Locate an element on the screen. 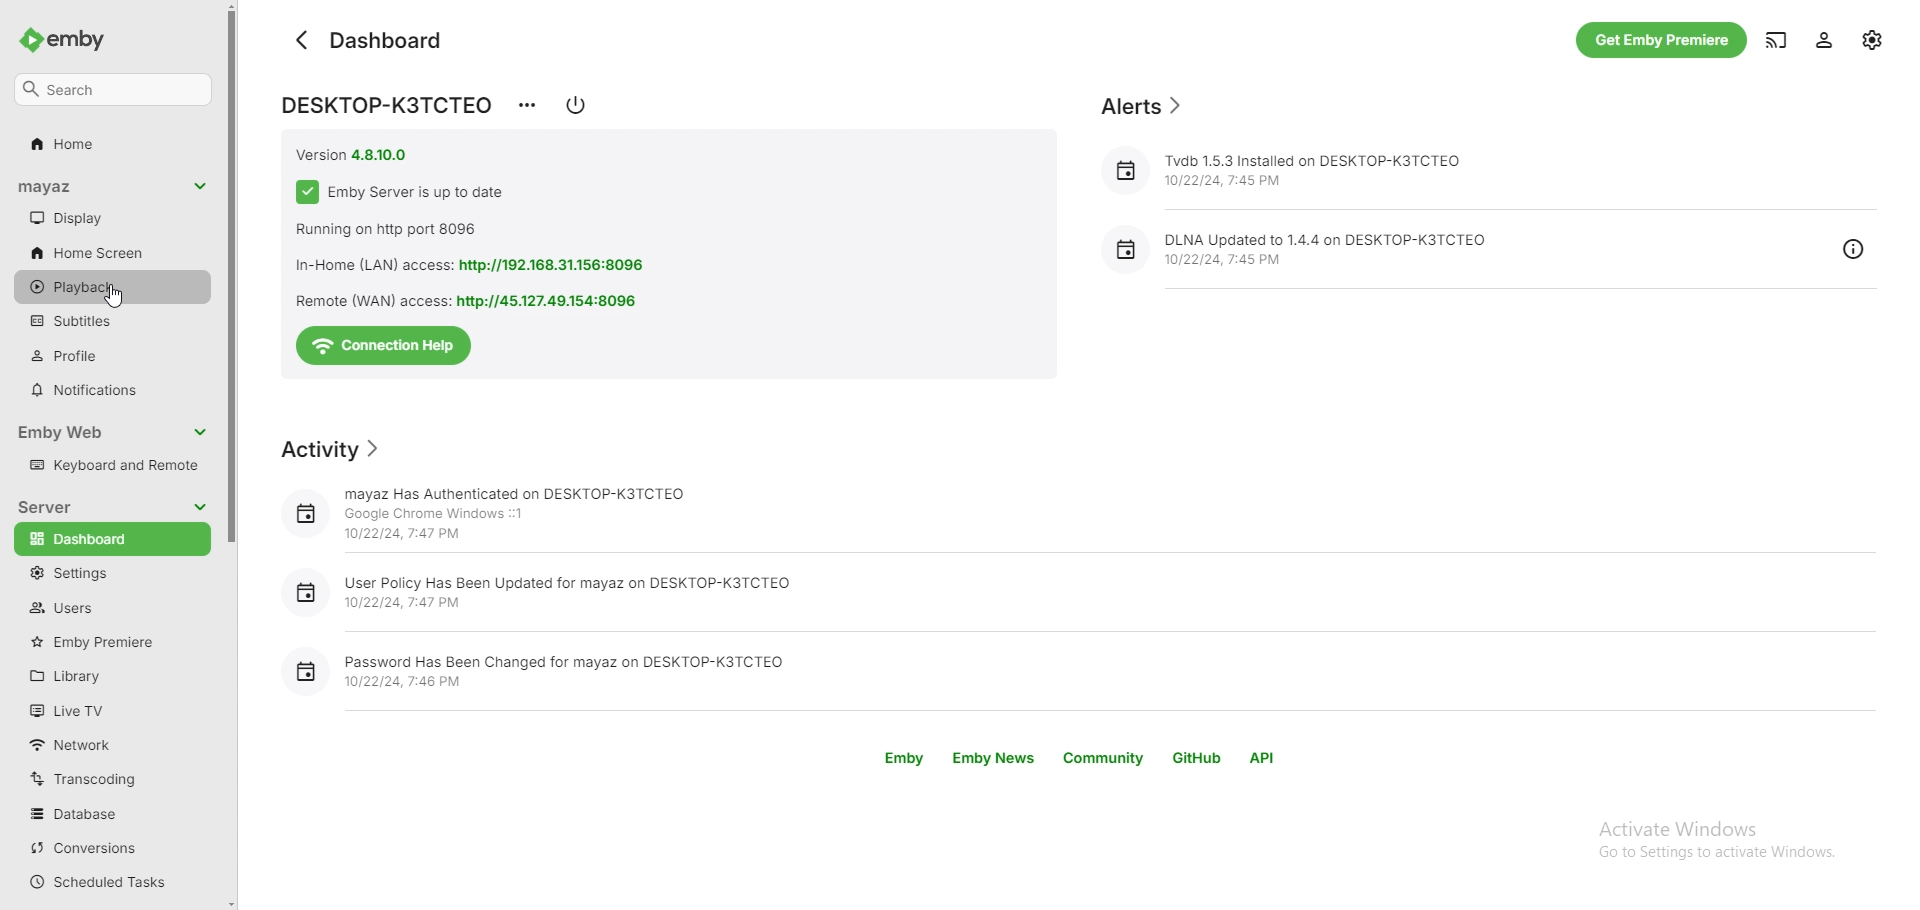  username is located at coordinates (73, 187).